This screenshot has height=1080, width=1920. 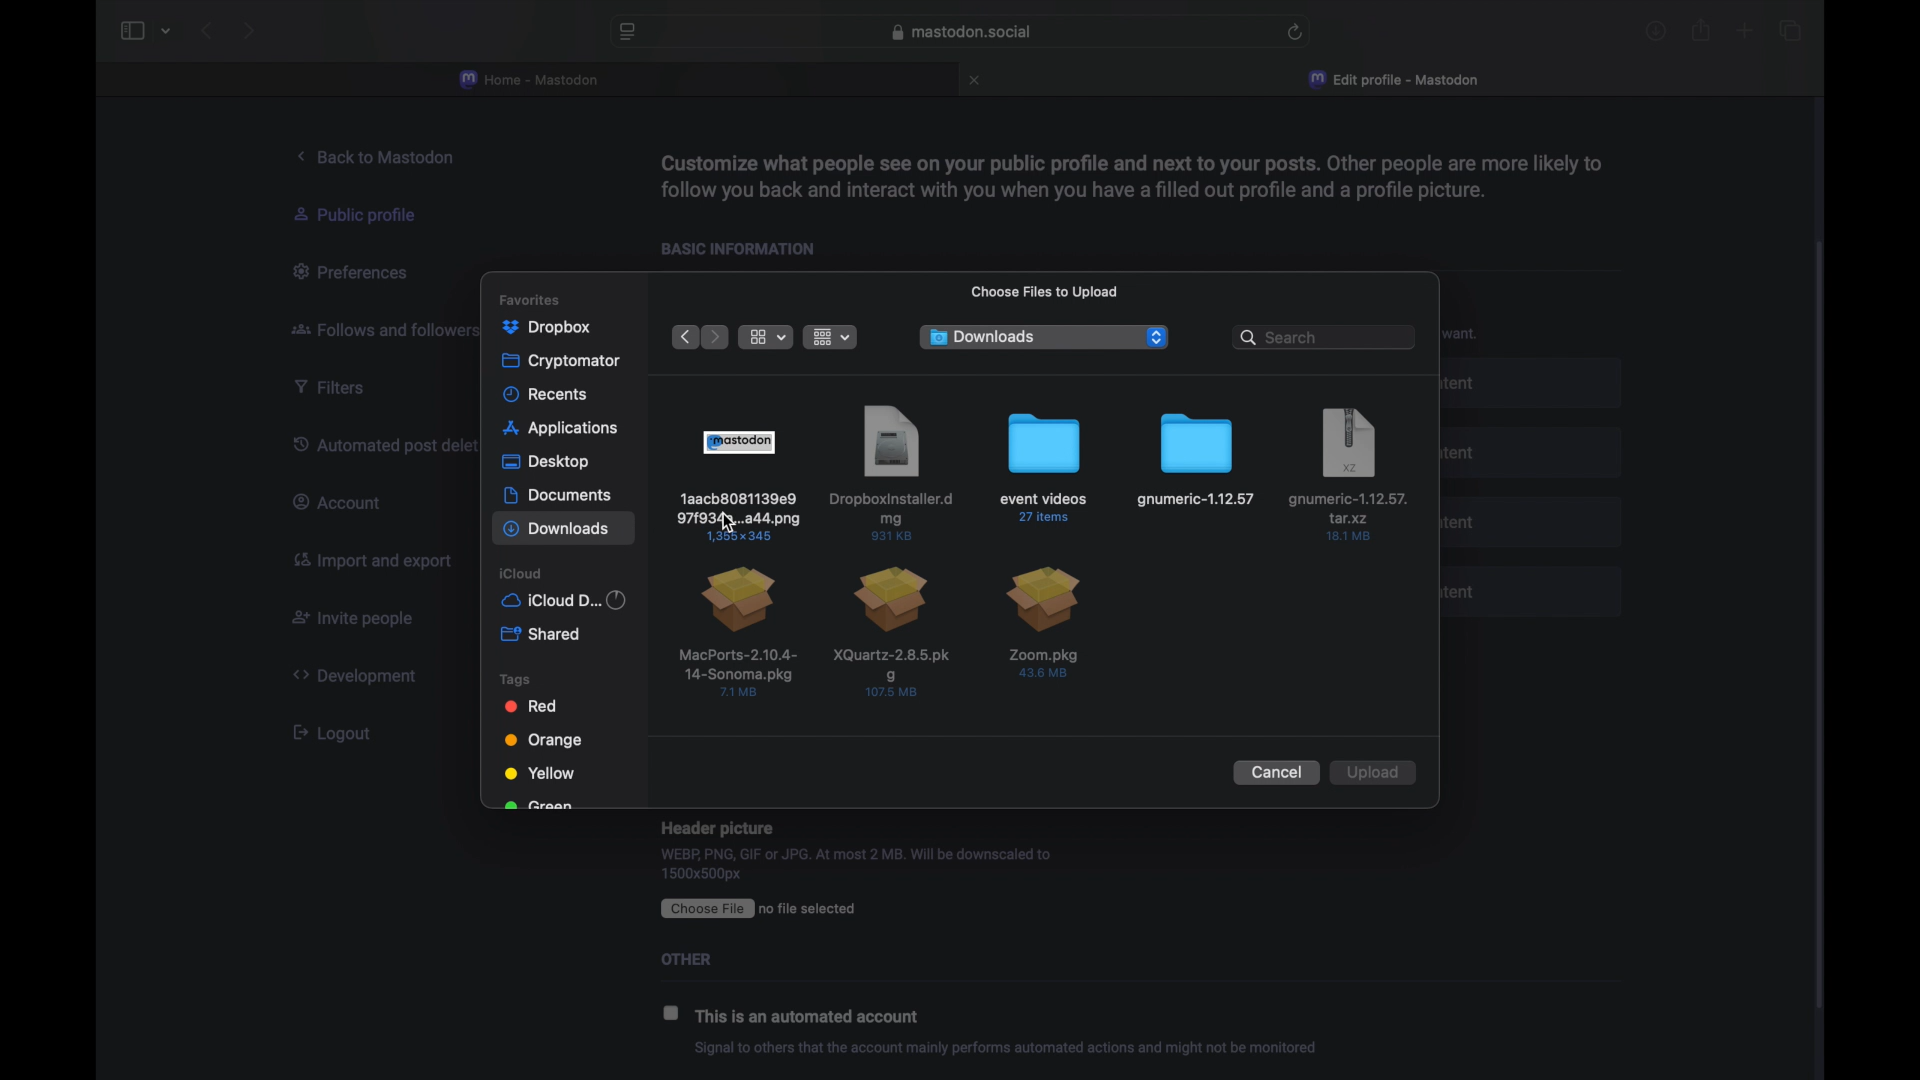 What do you see at coordinates (562, 428) in the screenshot?
I see `applications` at bounding box center [562, 428].